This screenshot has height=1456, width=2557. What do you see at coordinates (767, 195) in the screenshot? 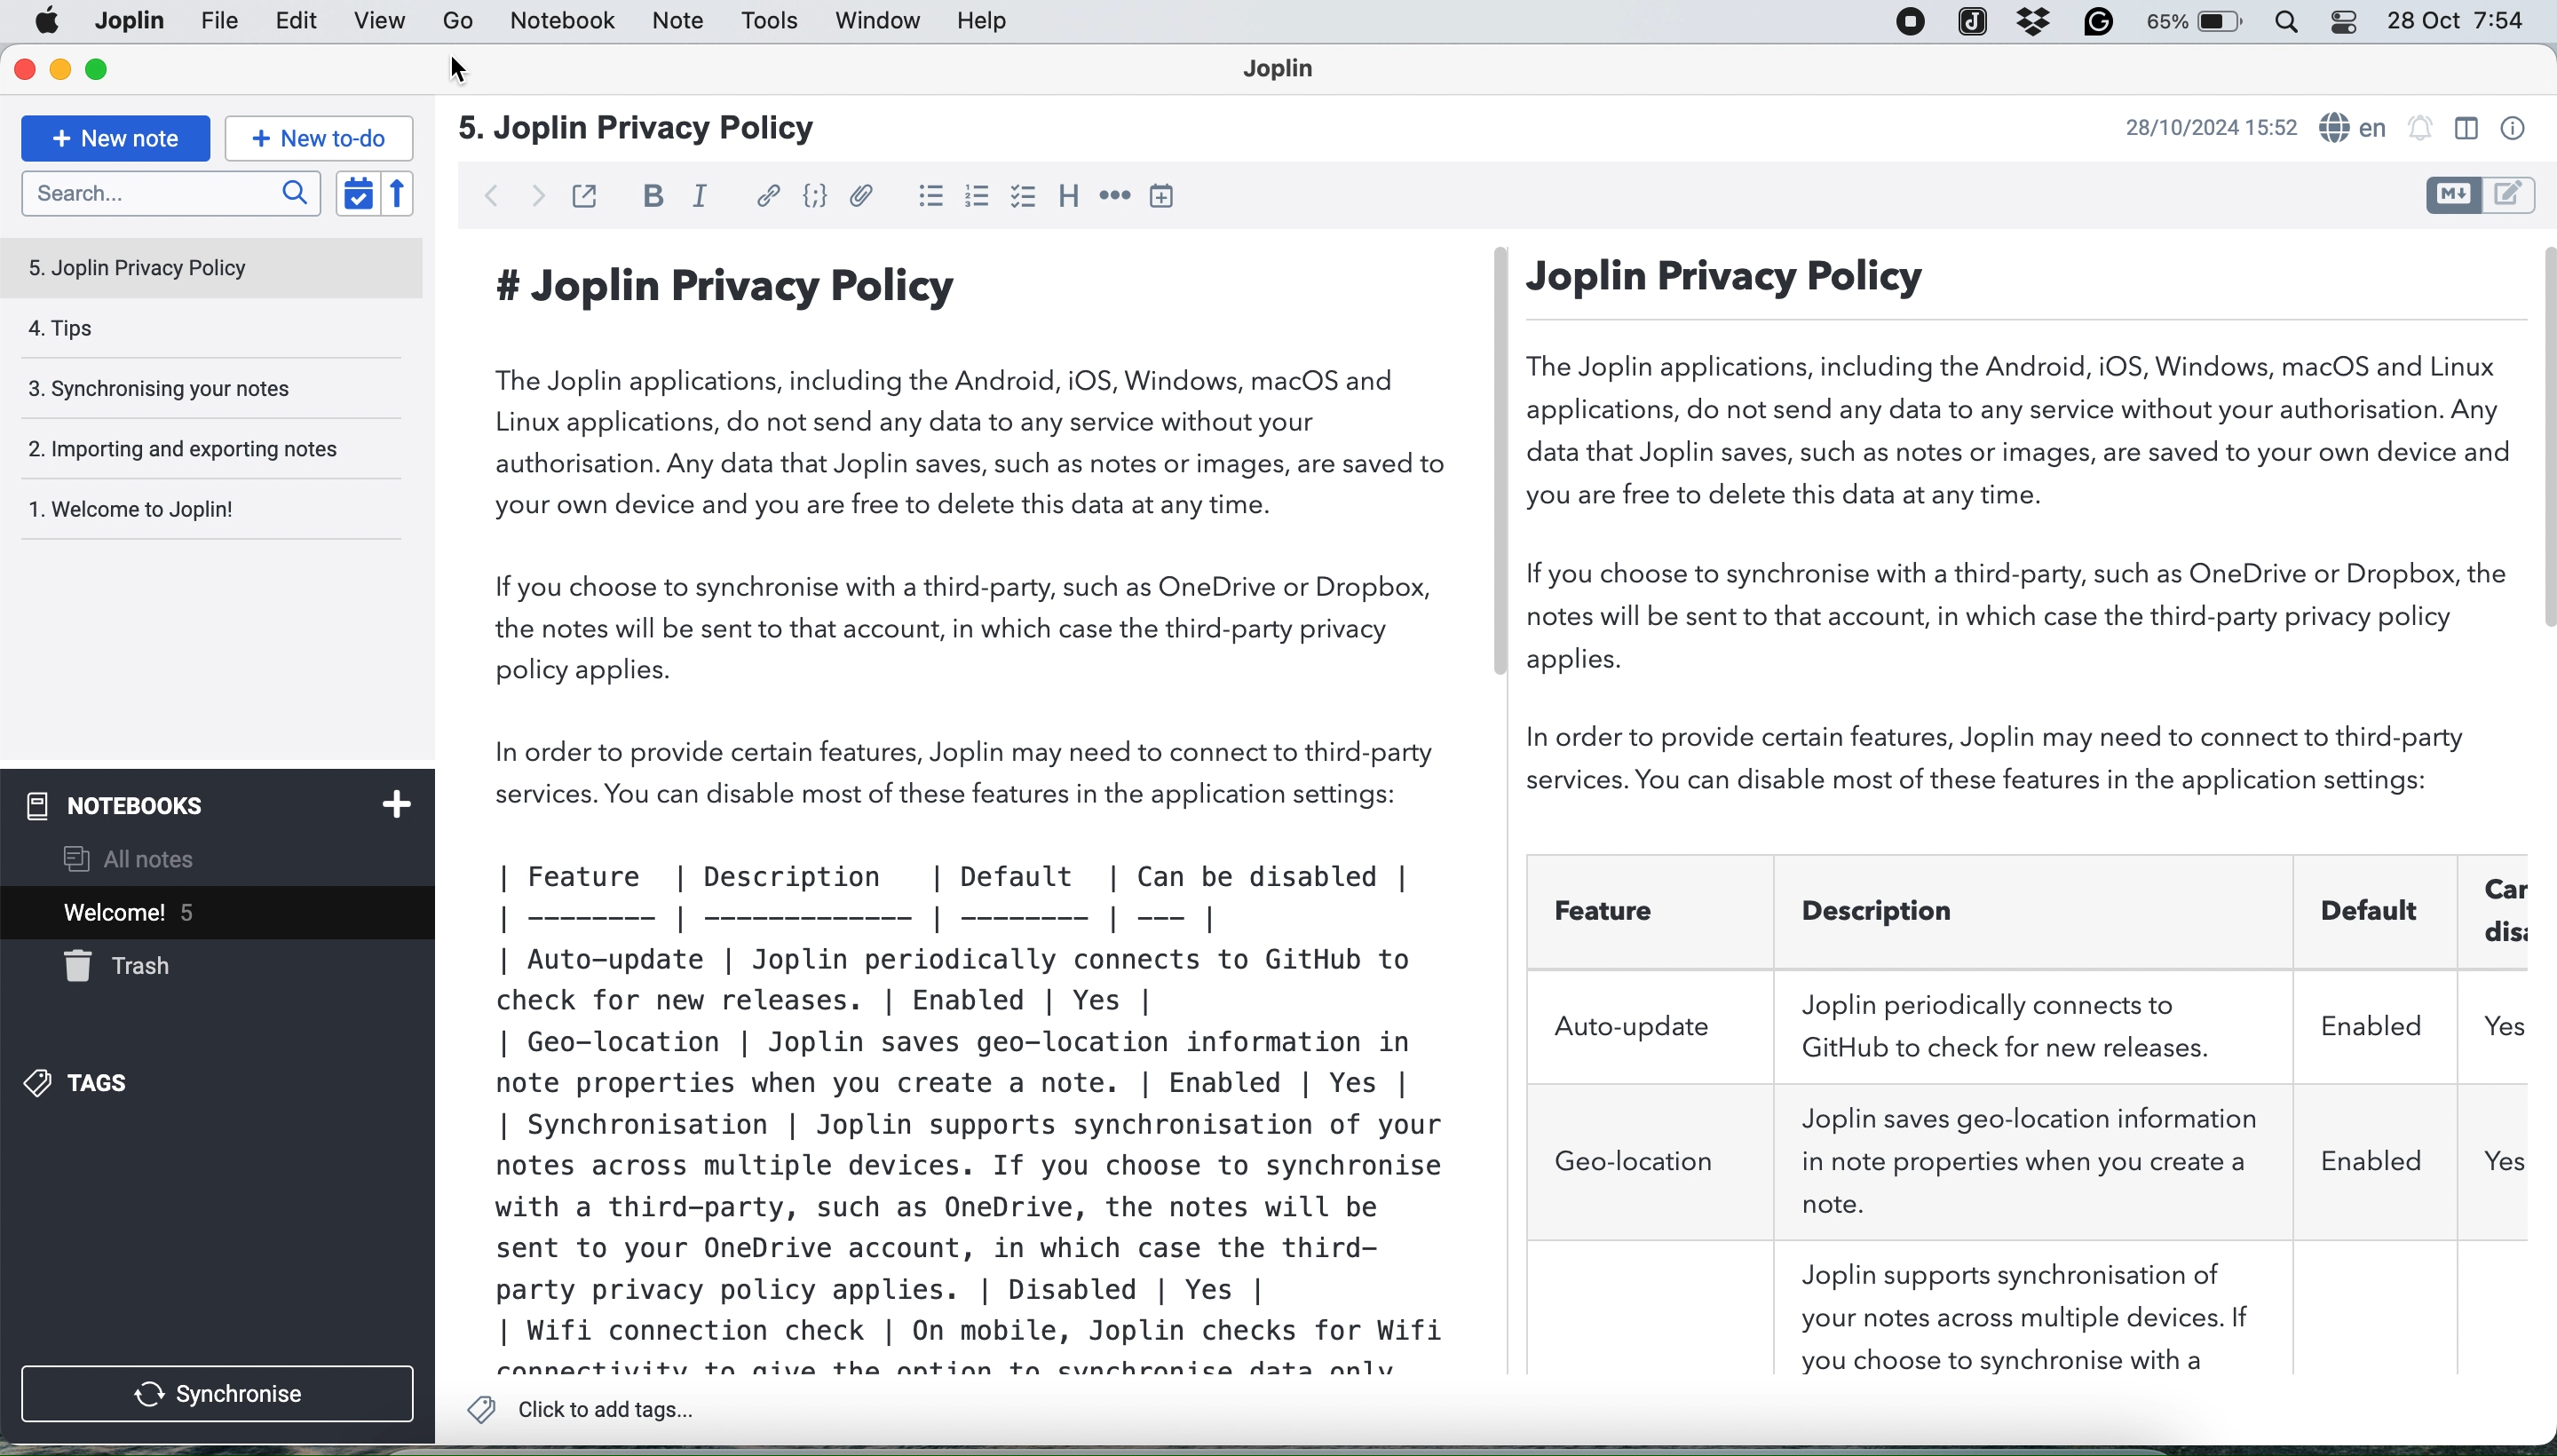
I see `hyperlink` at bounding box center [767, 195].